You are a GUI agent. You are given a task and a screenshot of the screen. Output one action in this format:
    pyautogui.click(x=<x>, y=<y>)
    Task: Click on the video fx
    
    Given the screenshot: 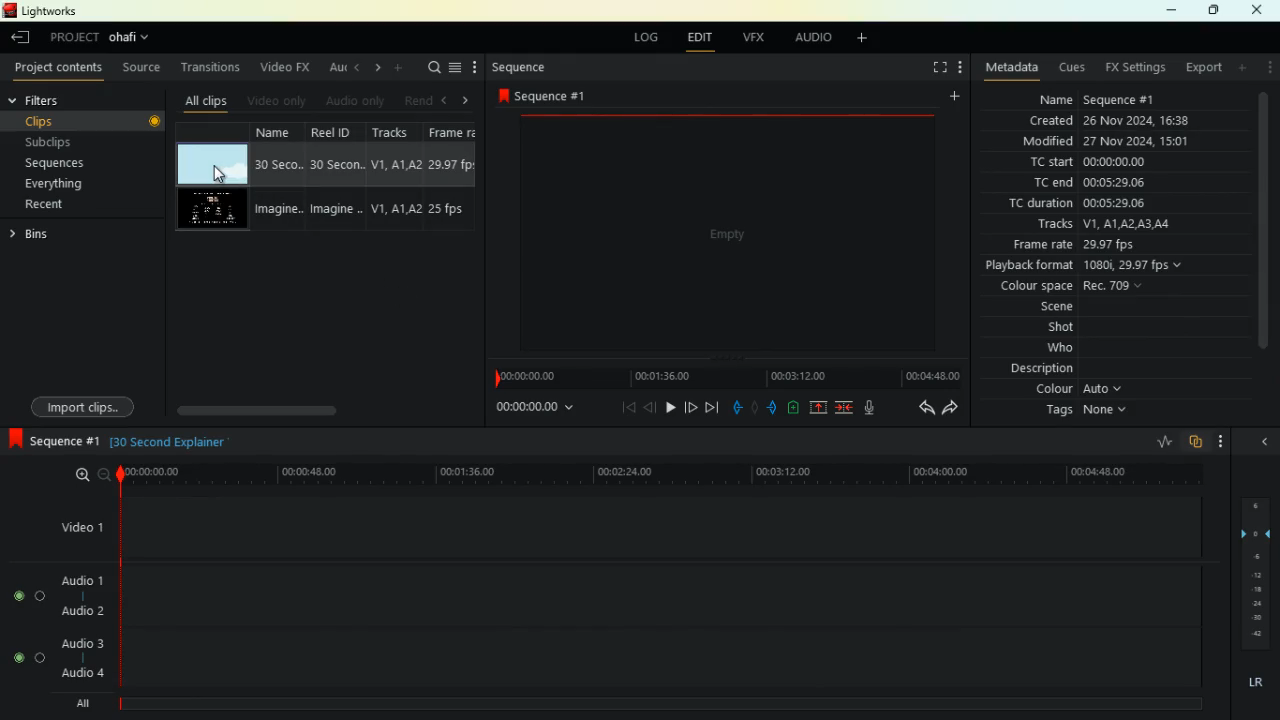 What is the action you would take?
    pyautogui.click(x=282, y=66)
    